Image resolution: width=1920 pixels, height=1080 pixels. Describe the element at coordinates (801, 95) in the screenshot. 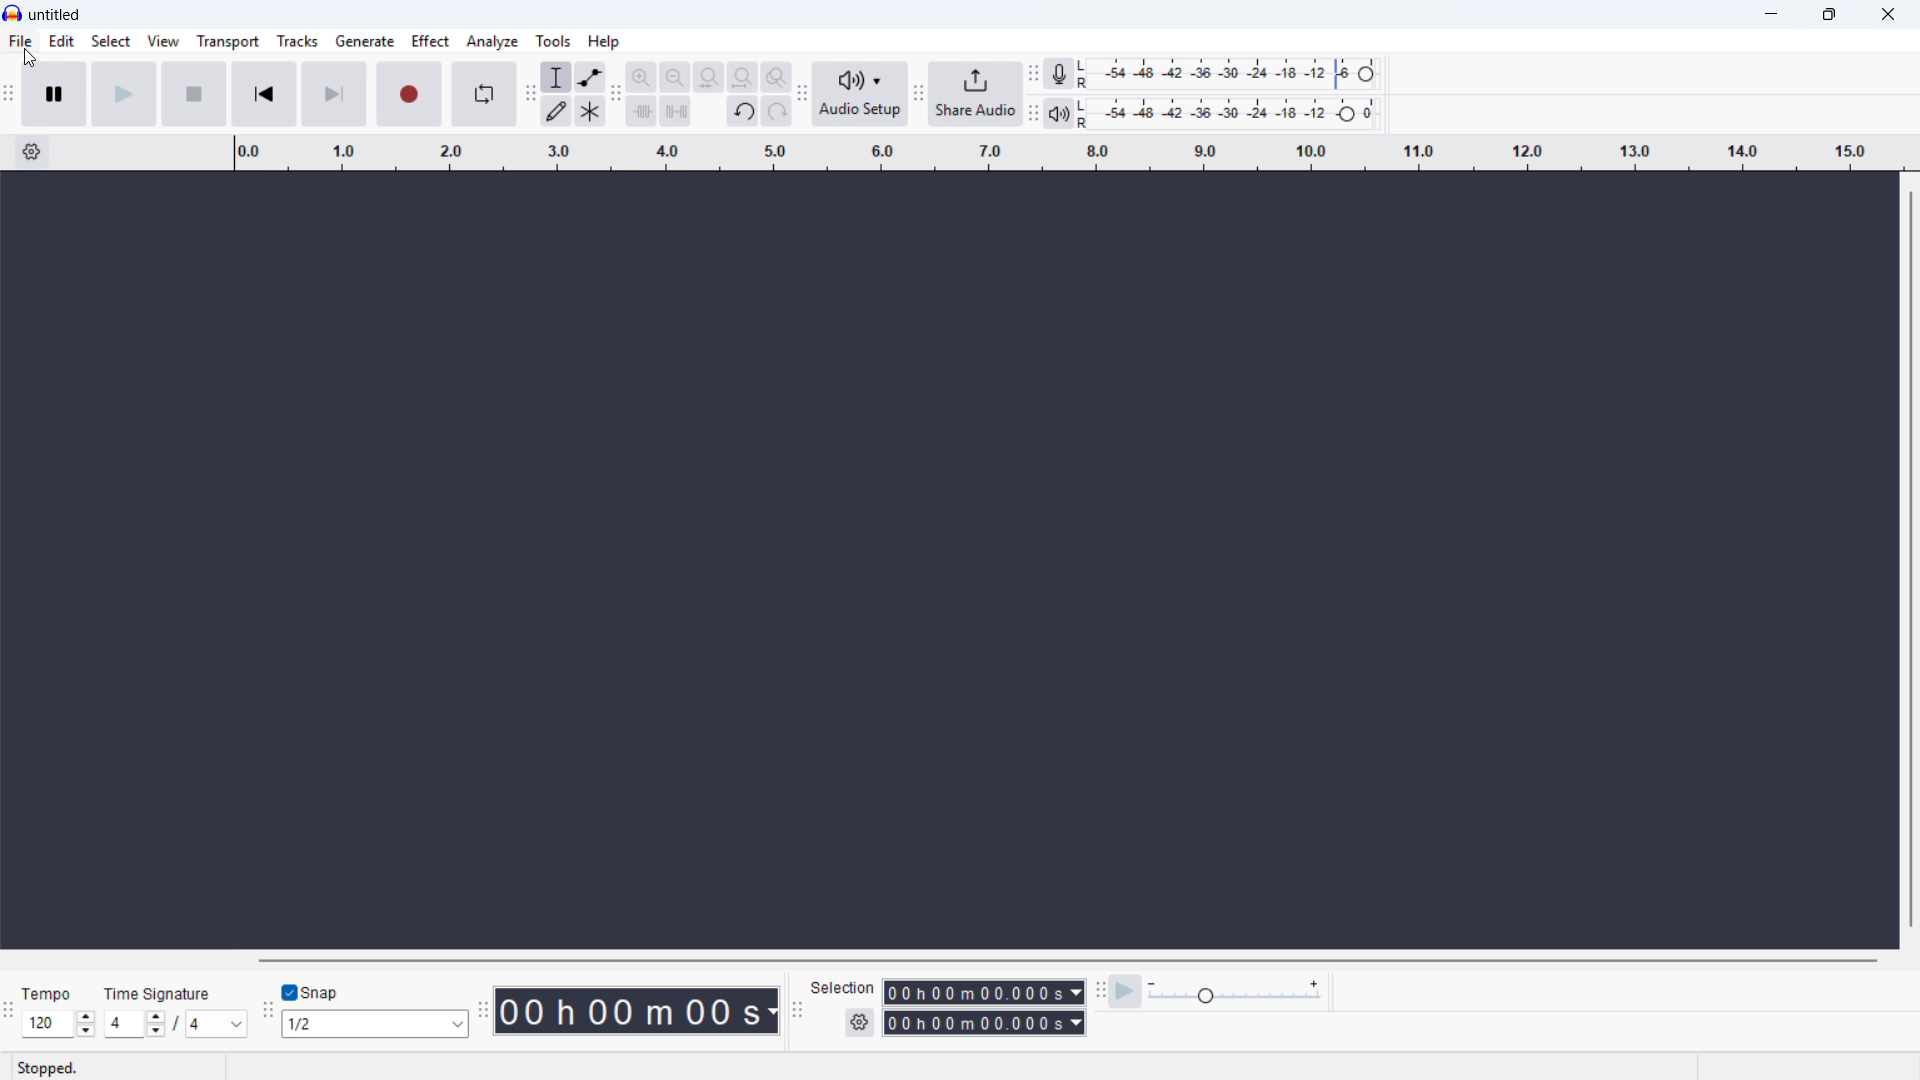

I see `Audio setup toolbar ` at that location.